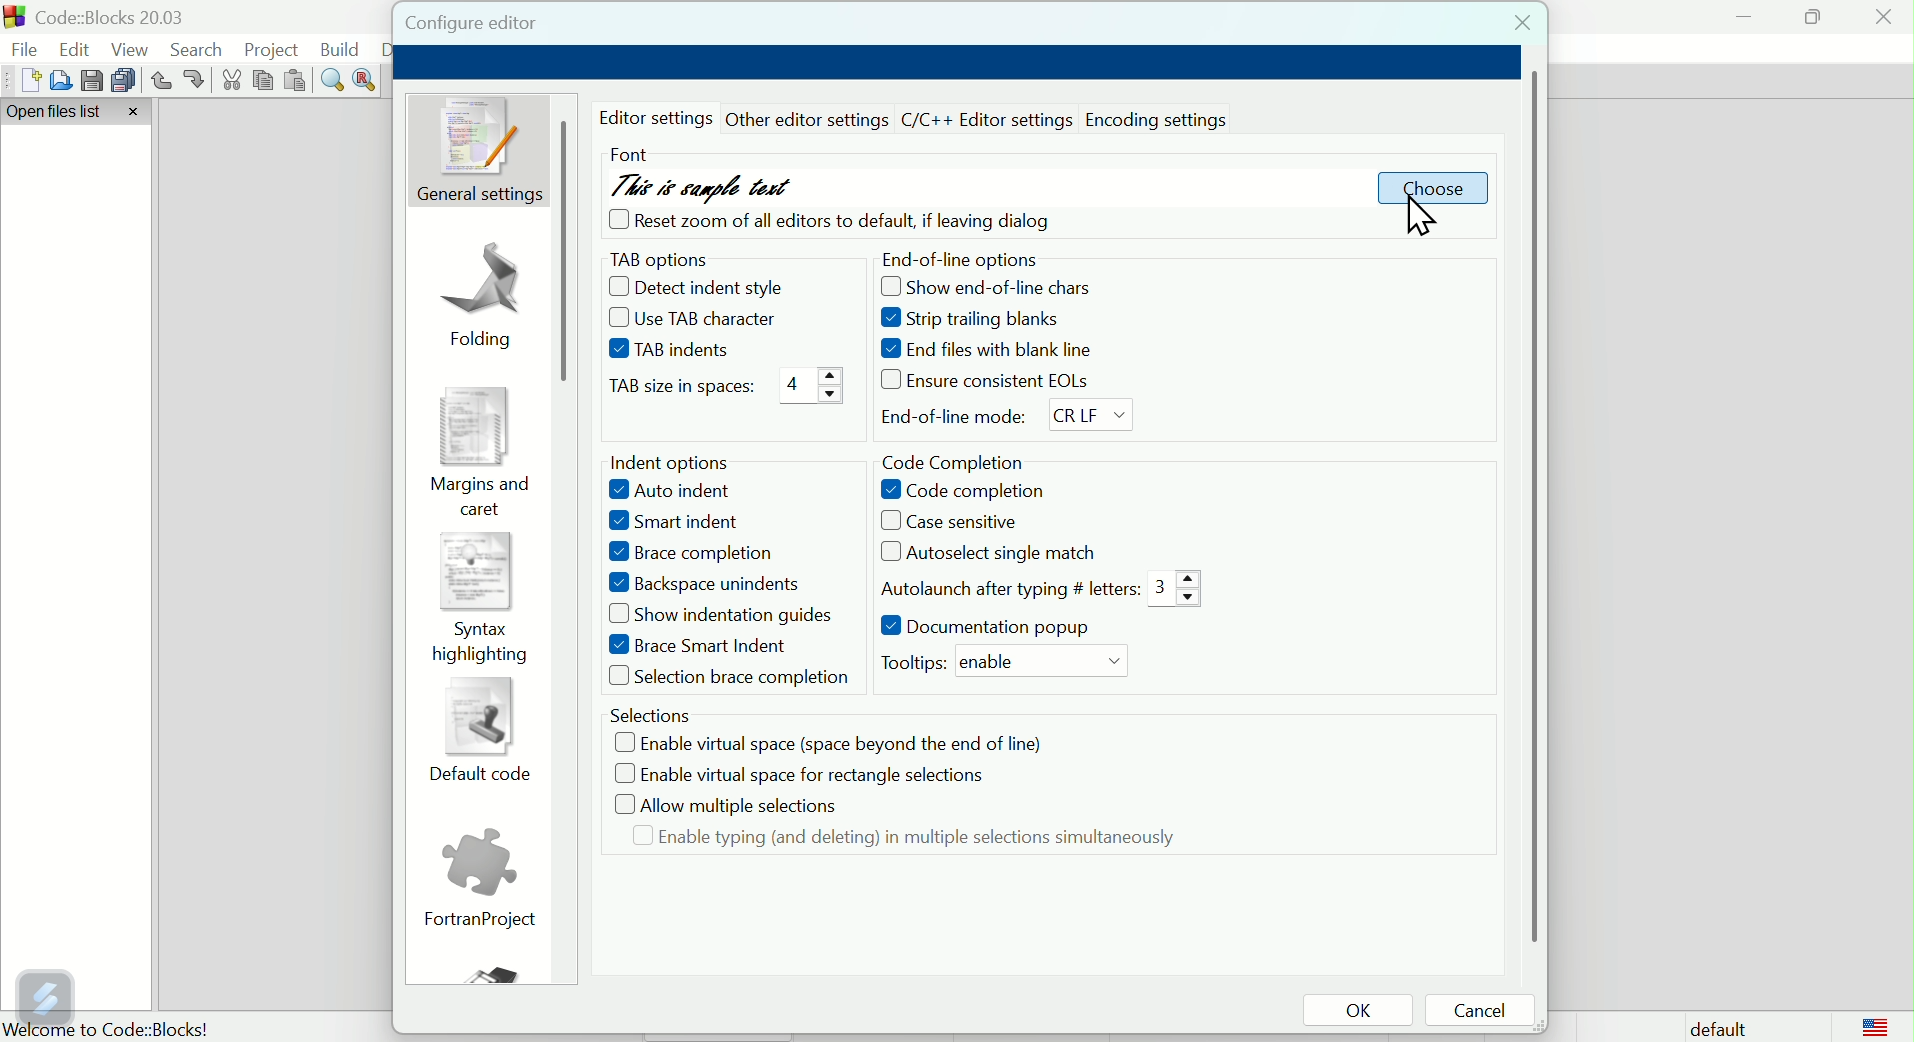 This screenshot has width=1914, height=1042. I want to click on Replace, so click(367, 78).